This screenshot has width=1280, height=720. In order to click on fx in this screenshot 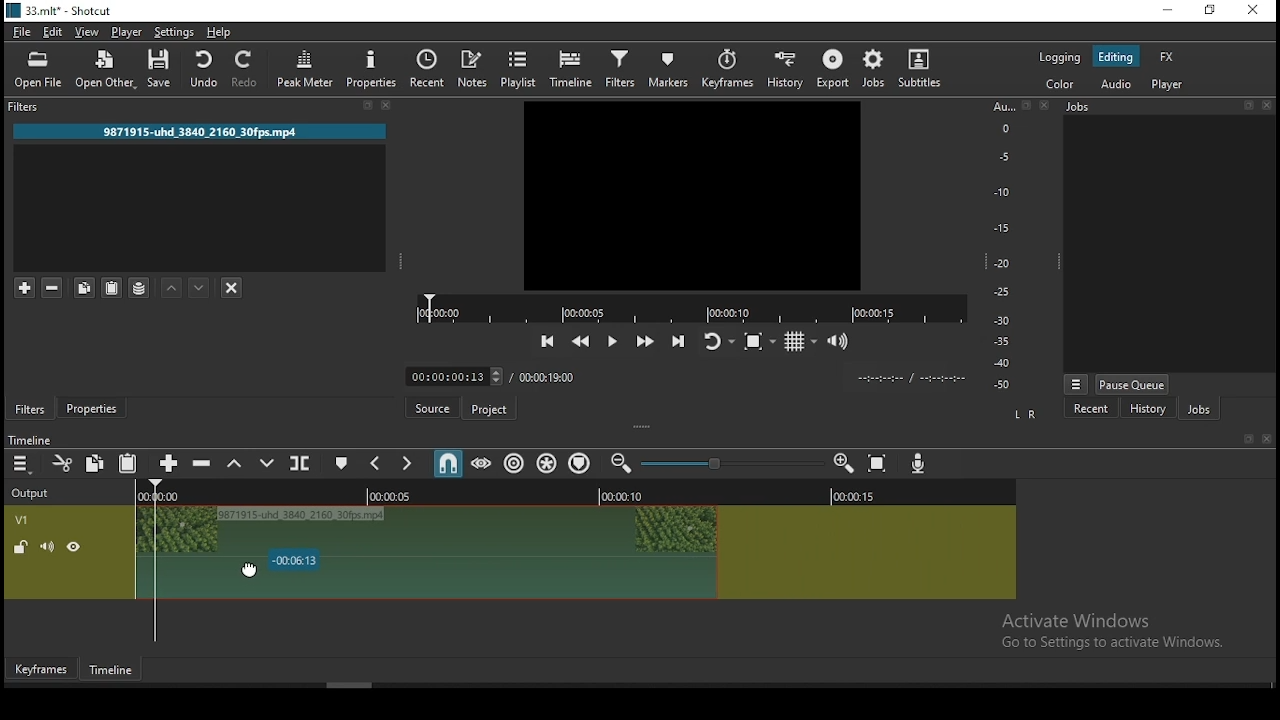, I will do `click(1167, 57)`.